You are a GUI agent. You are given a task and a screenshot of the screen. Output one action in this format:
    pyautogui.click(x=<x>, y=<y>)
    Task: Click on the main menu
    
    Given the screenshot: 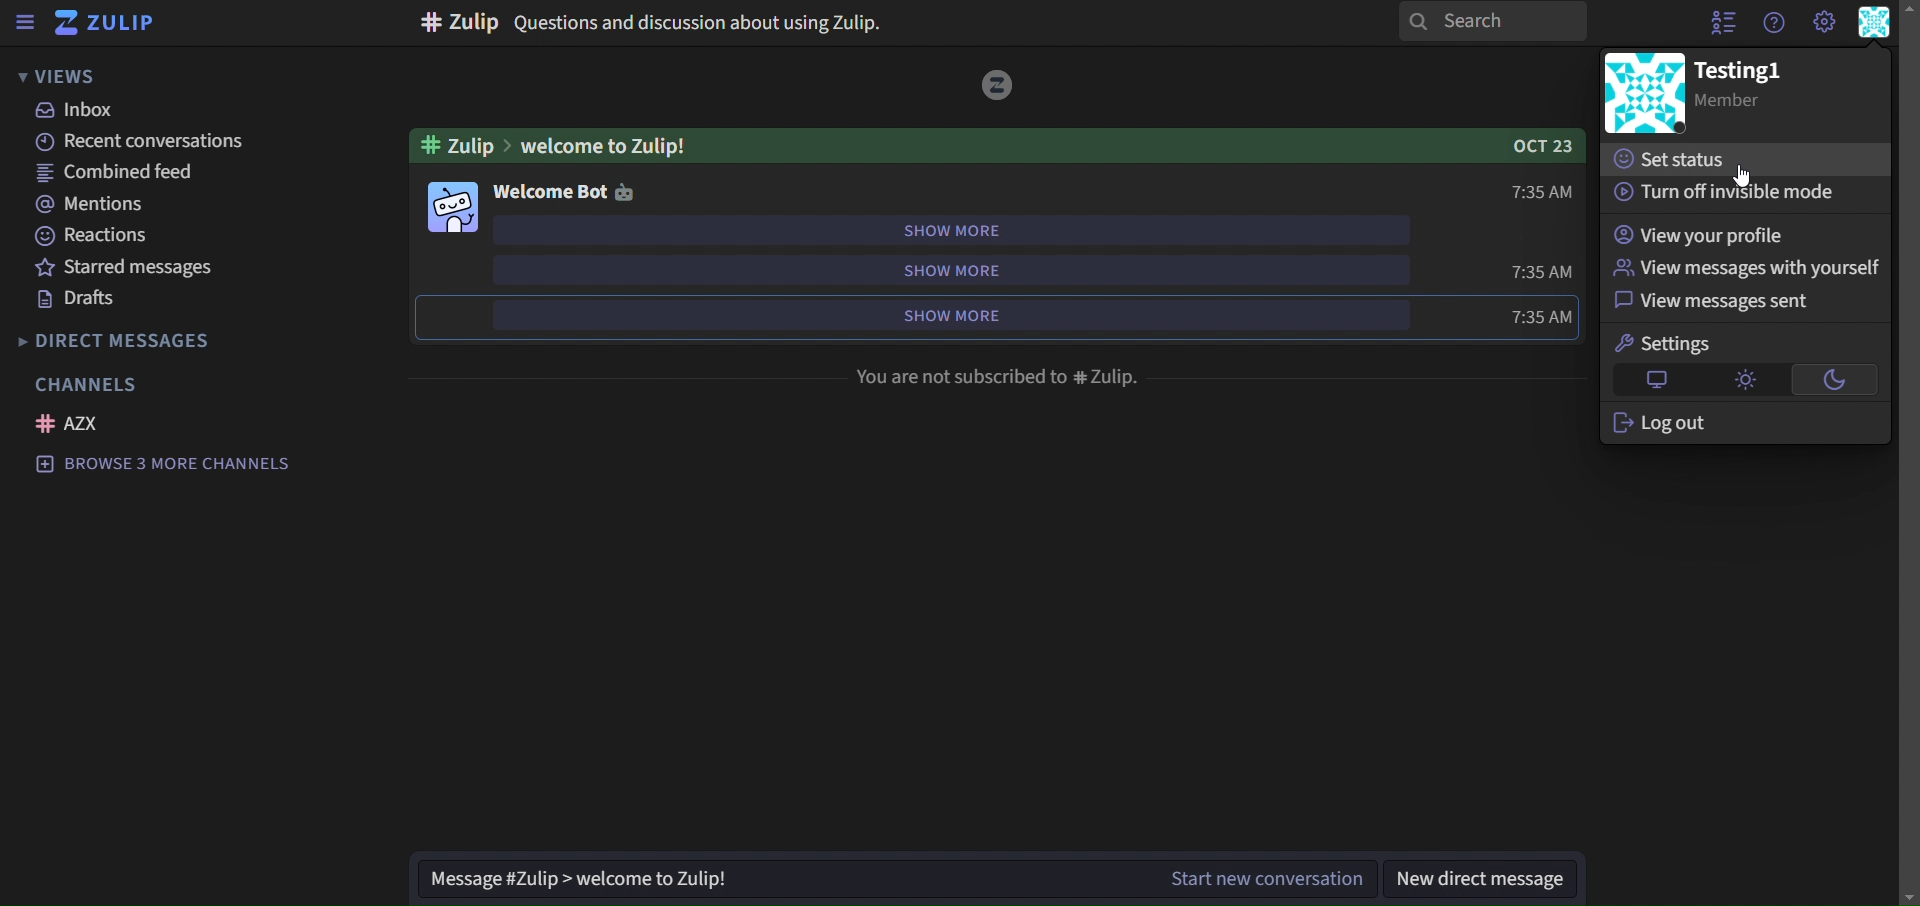 What is the action you would take?
    pyautogui.click(x=1824, y=21)
    